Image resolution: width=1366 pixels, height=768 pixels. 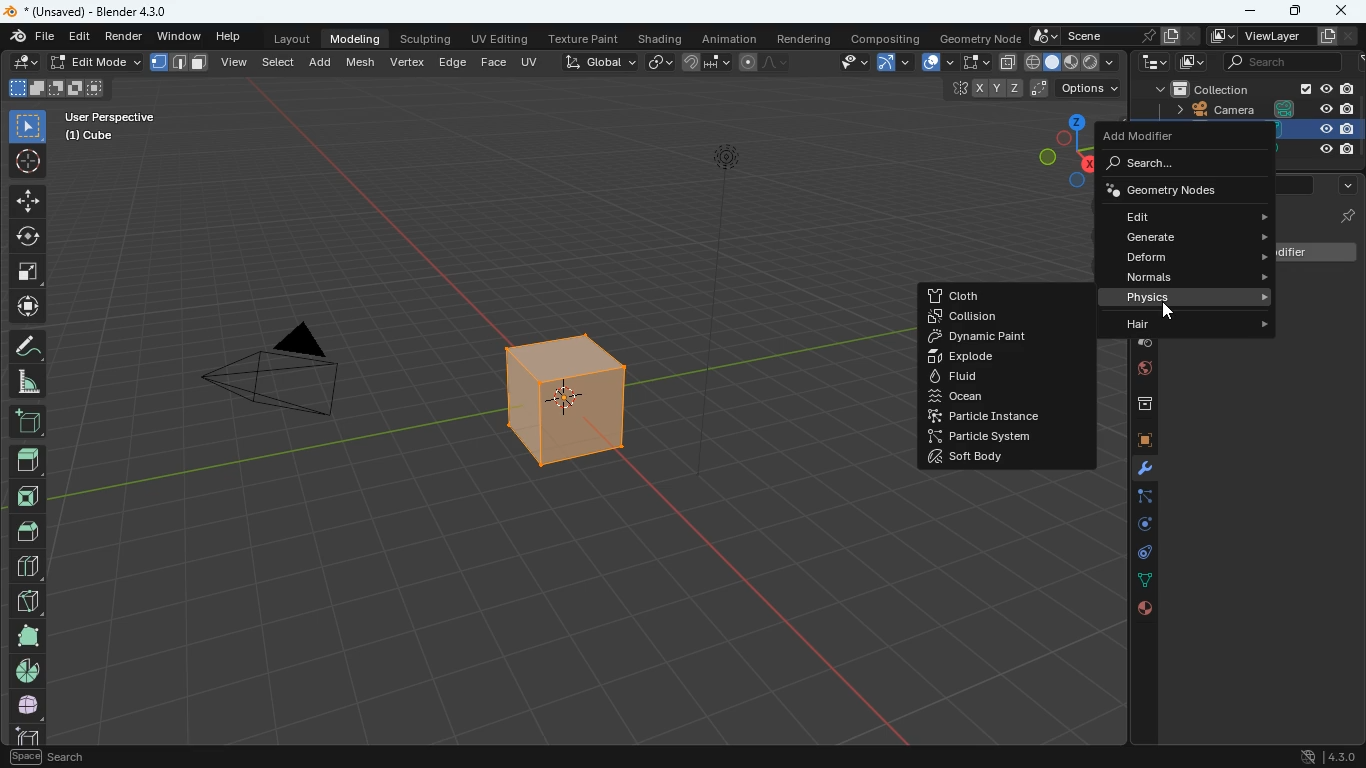 What do you see at coordinates (1258, 110) in the screenshot?
I see `camera` at bounding box center [1258, 110].